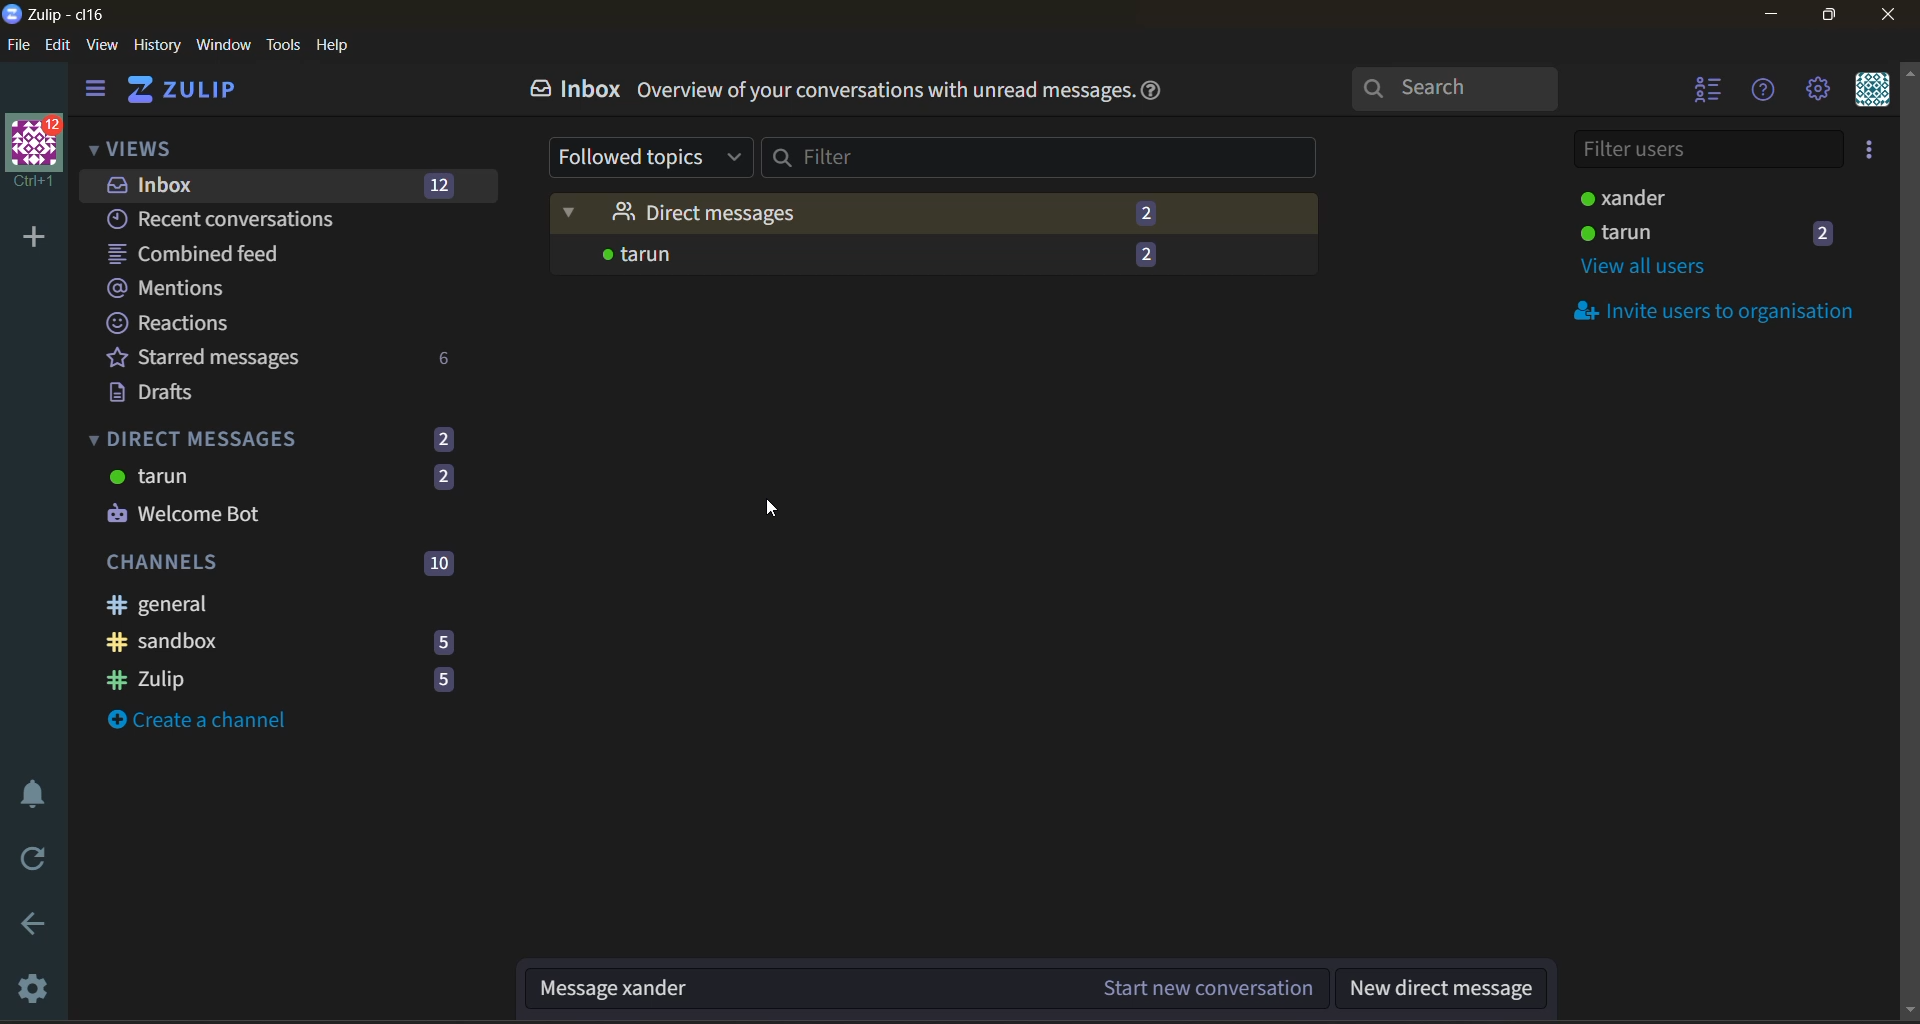  What do you see at coordinates (283, 682) in the screenshot?
I see `zulip 5` at bounding box center [283, 682].